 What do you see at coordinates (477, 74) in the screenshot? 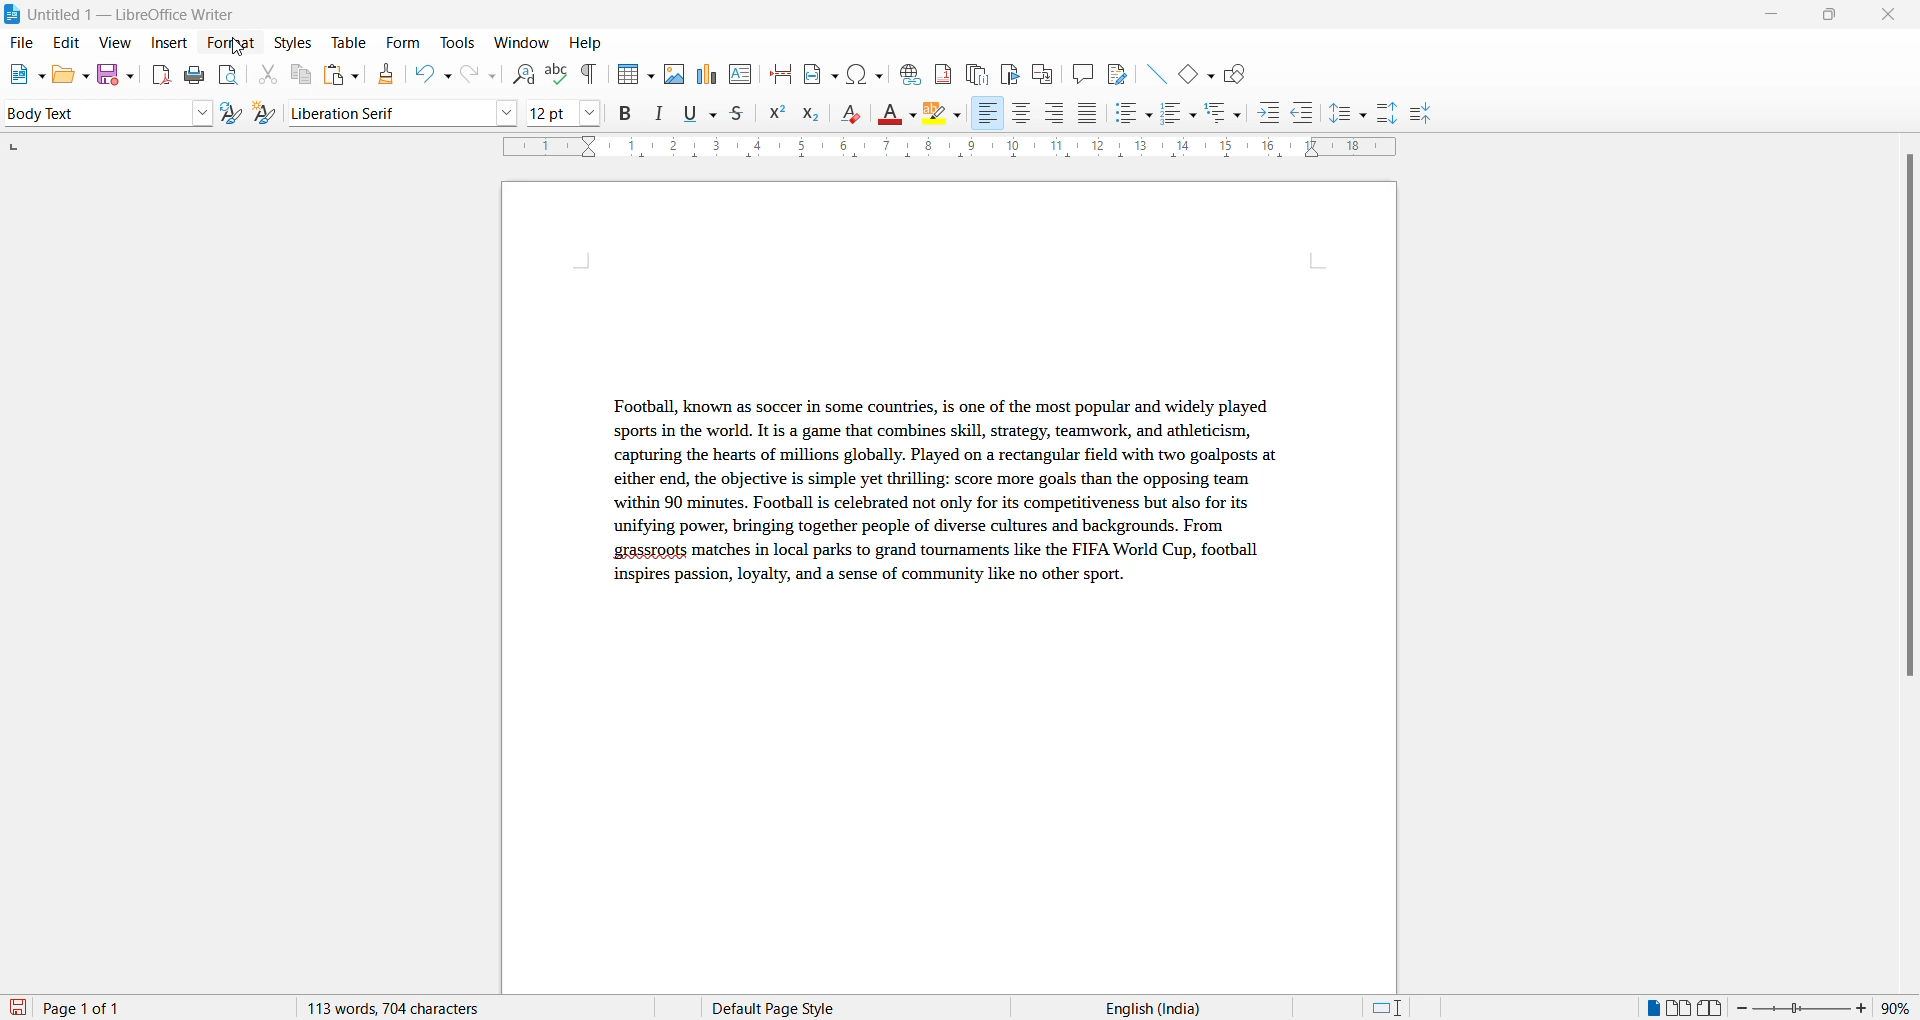
I see `redo` at bounding box center [477, 74].